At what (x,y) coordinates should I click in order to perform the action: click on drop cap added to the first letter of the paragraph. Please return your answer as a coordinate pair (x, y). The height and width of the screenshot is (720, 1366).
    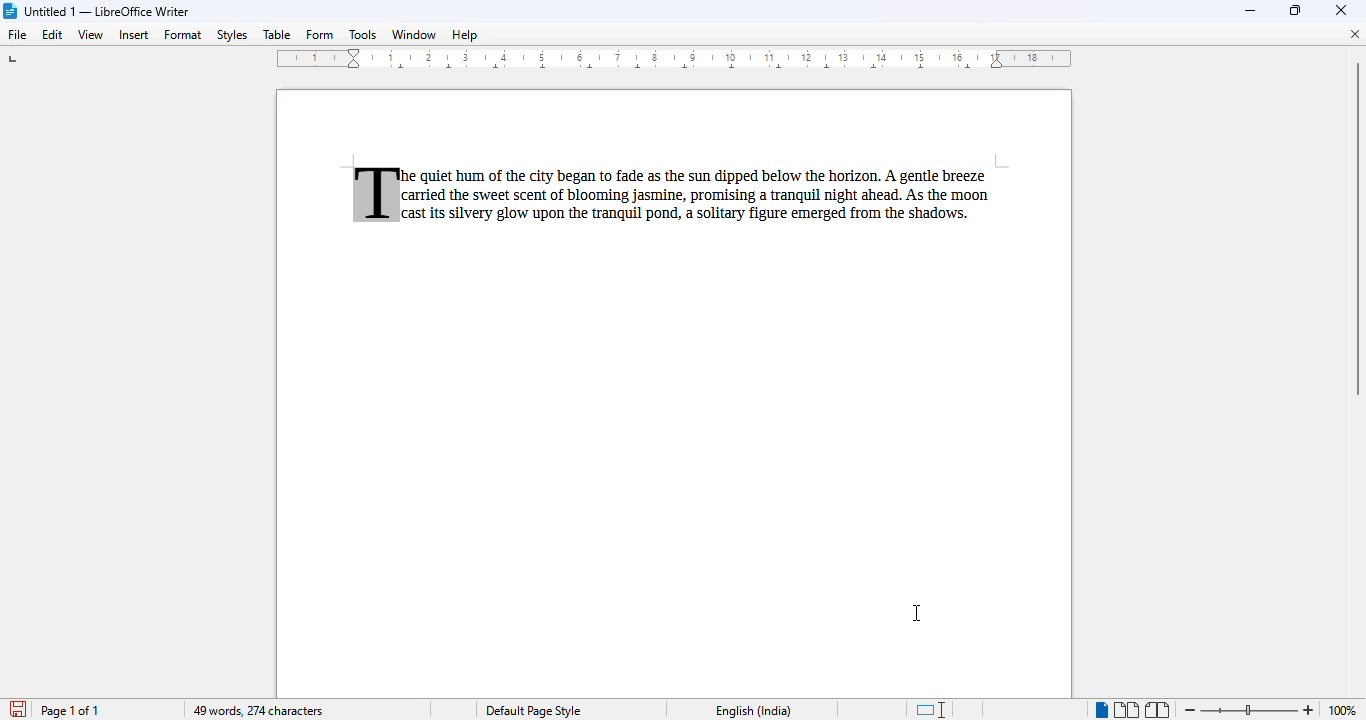
    Looking at the image, I should click on (374, 194).